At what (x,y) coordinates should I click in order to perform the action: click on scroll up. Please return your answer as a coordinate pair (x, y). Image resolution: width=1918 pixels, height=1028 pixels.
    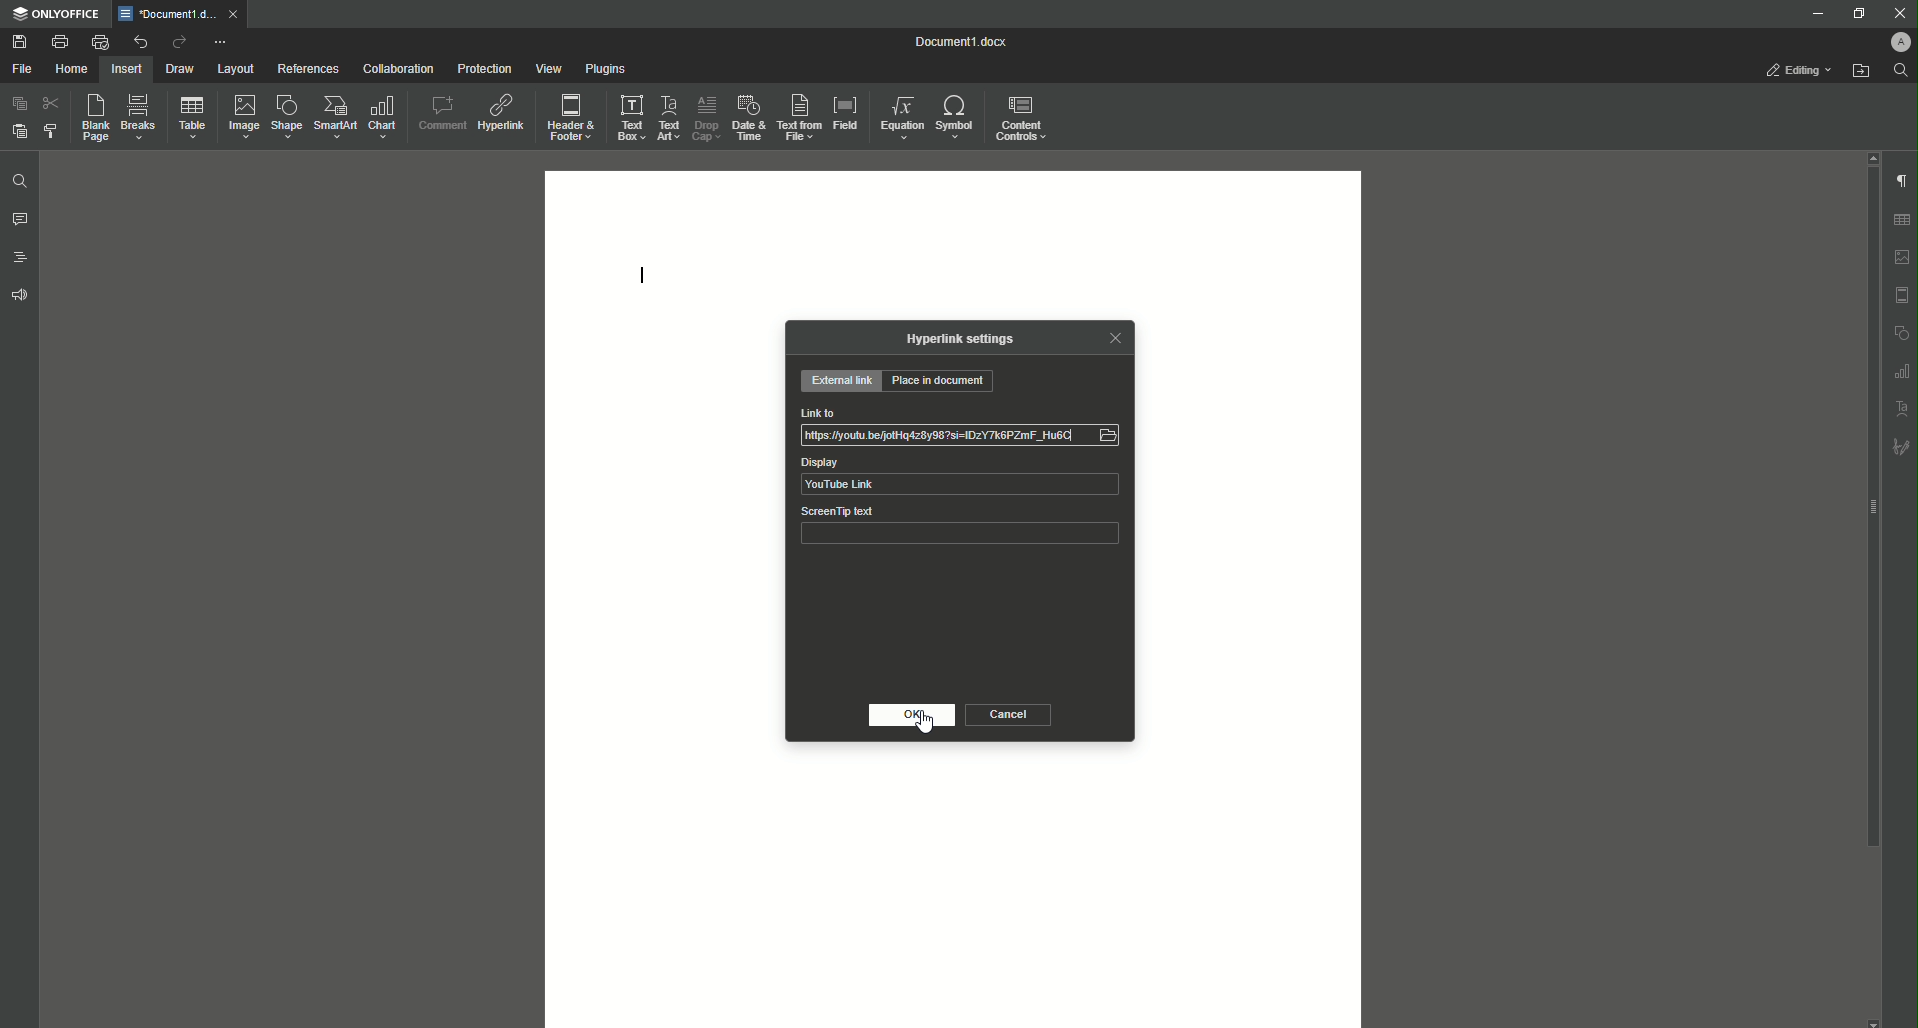
    Looking at the image, I should click on (1873, 157).